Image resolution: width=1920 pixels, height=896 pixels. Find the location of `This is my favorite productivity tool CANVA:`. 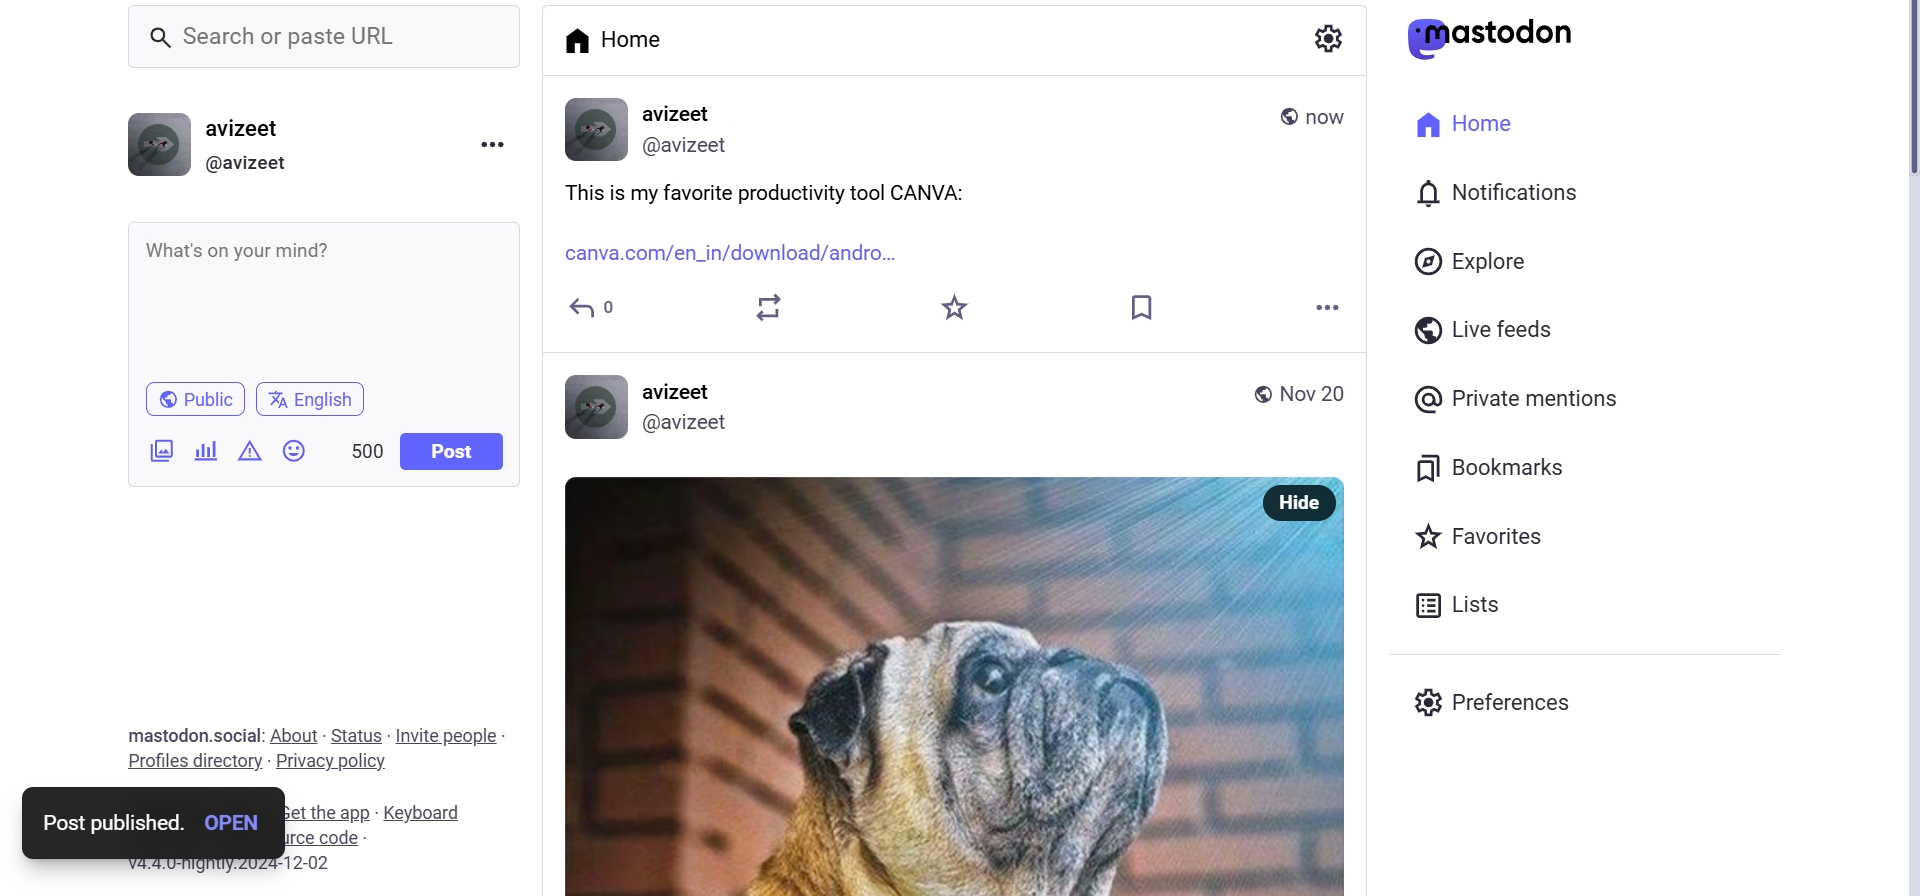

This is my favorite productivity tool CANVA: is located at coordinates (814, 191).